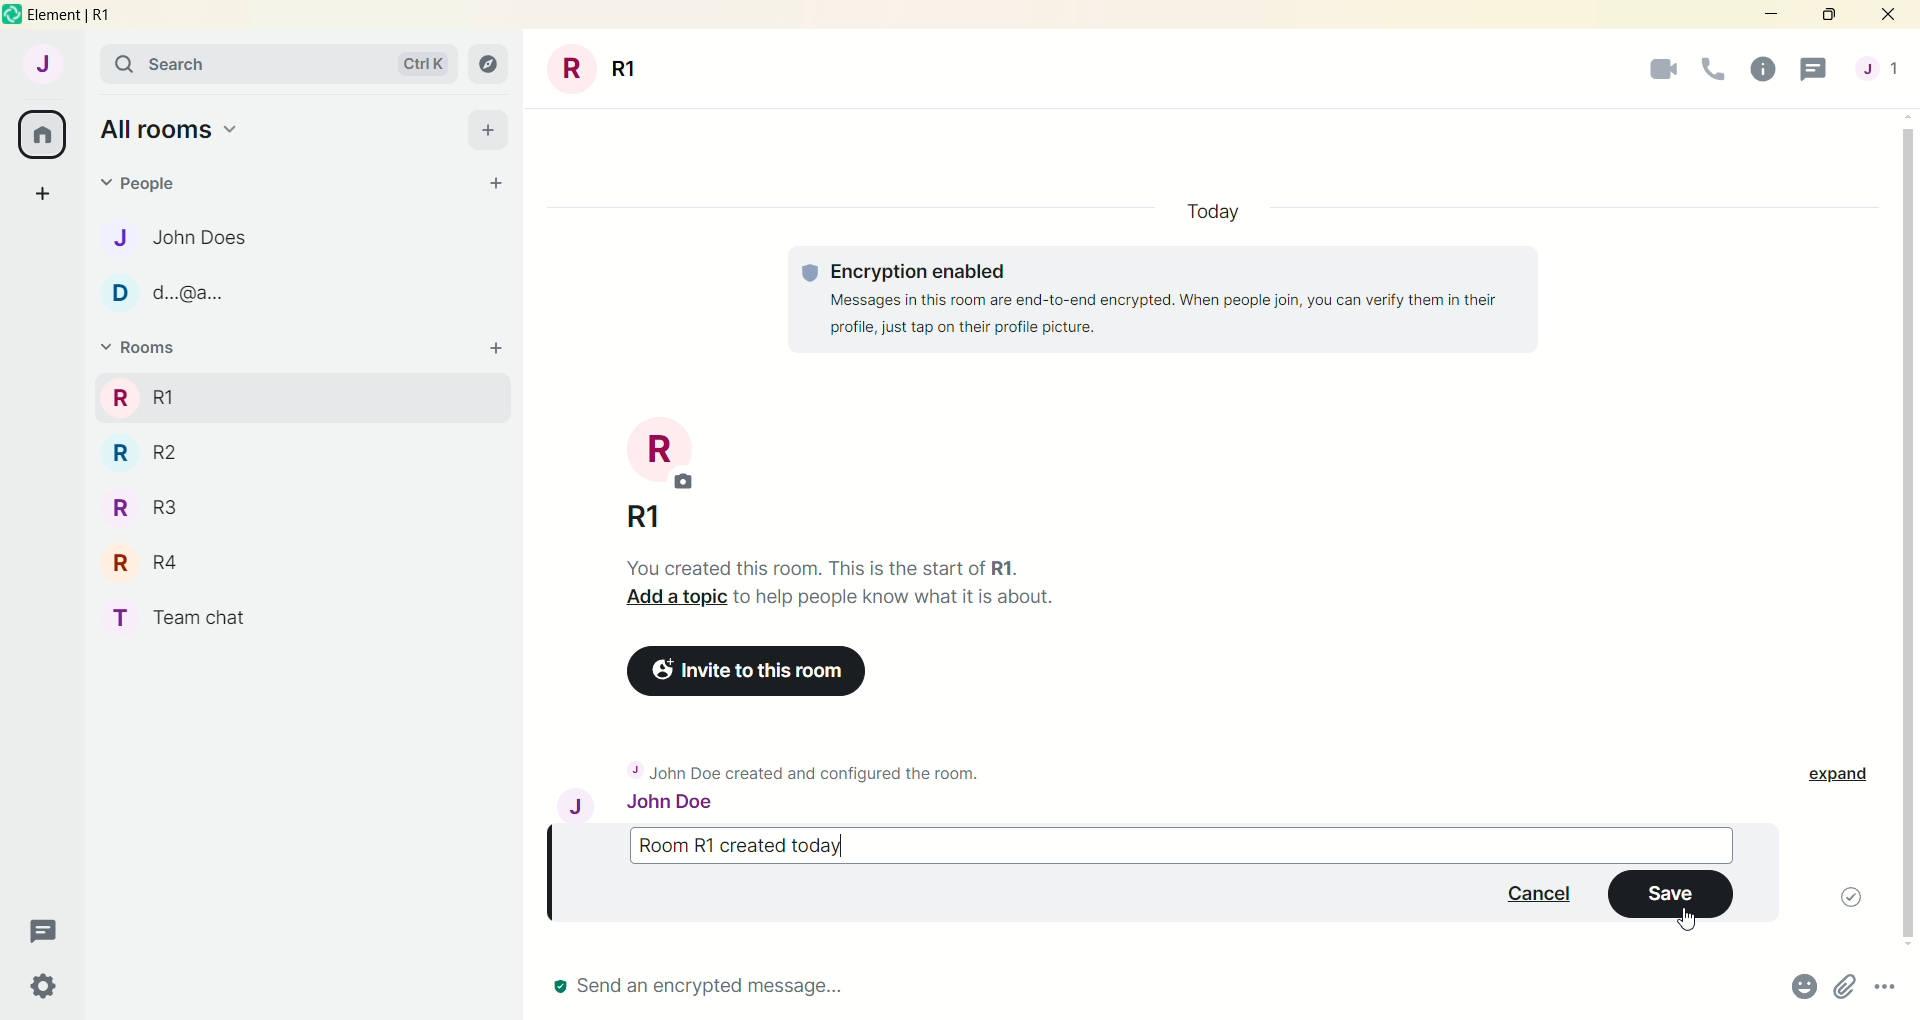 This screenshot has height=1020, width=1920. Describe the element at coordinates (1879, 67) in the screenshot. I see `people` at that location.